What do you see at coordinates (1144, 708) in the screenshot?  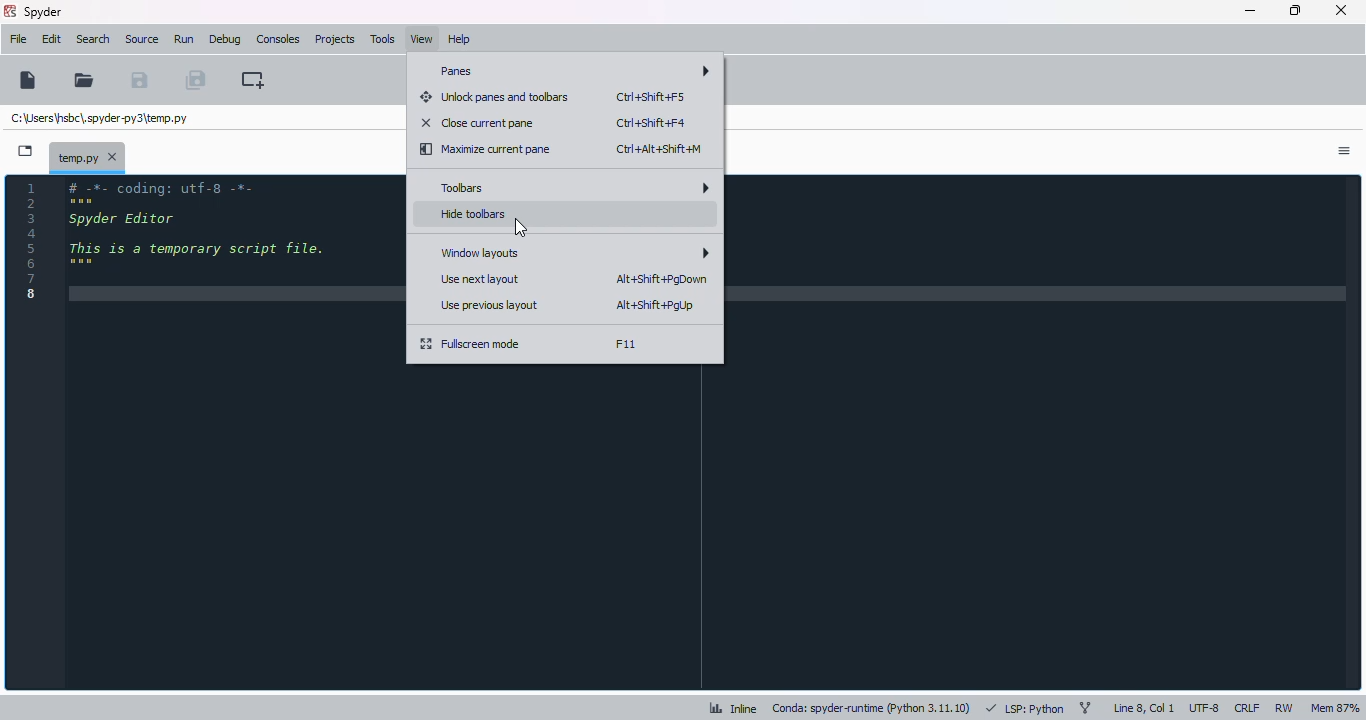 I see `line 8, col 1` at bounding box center [1144, 708].